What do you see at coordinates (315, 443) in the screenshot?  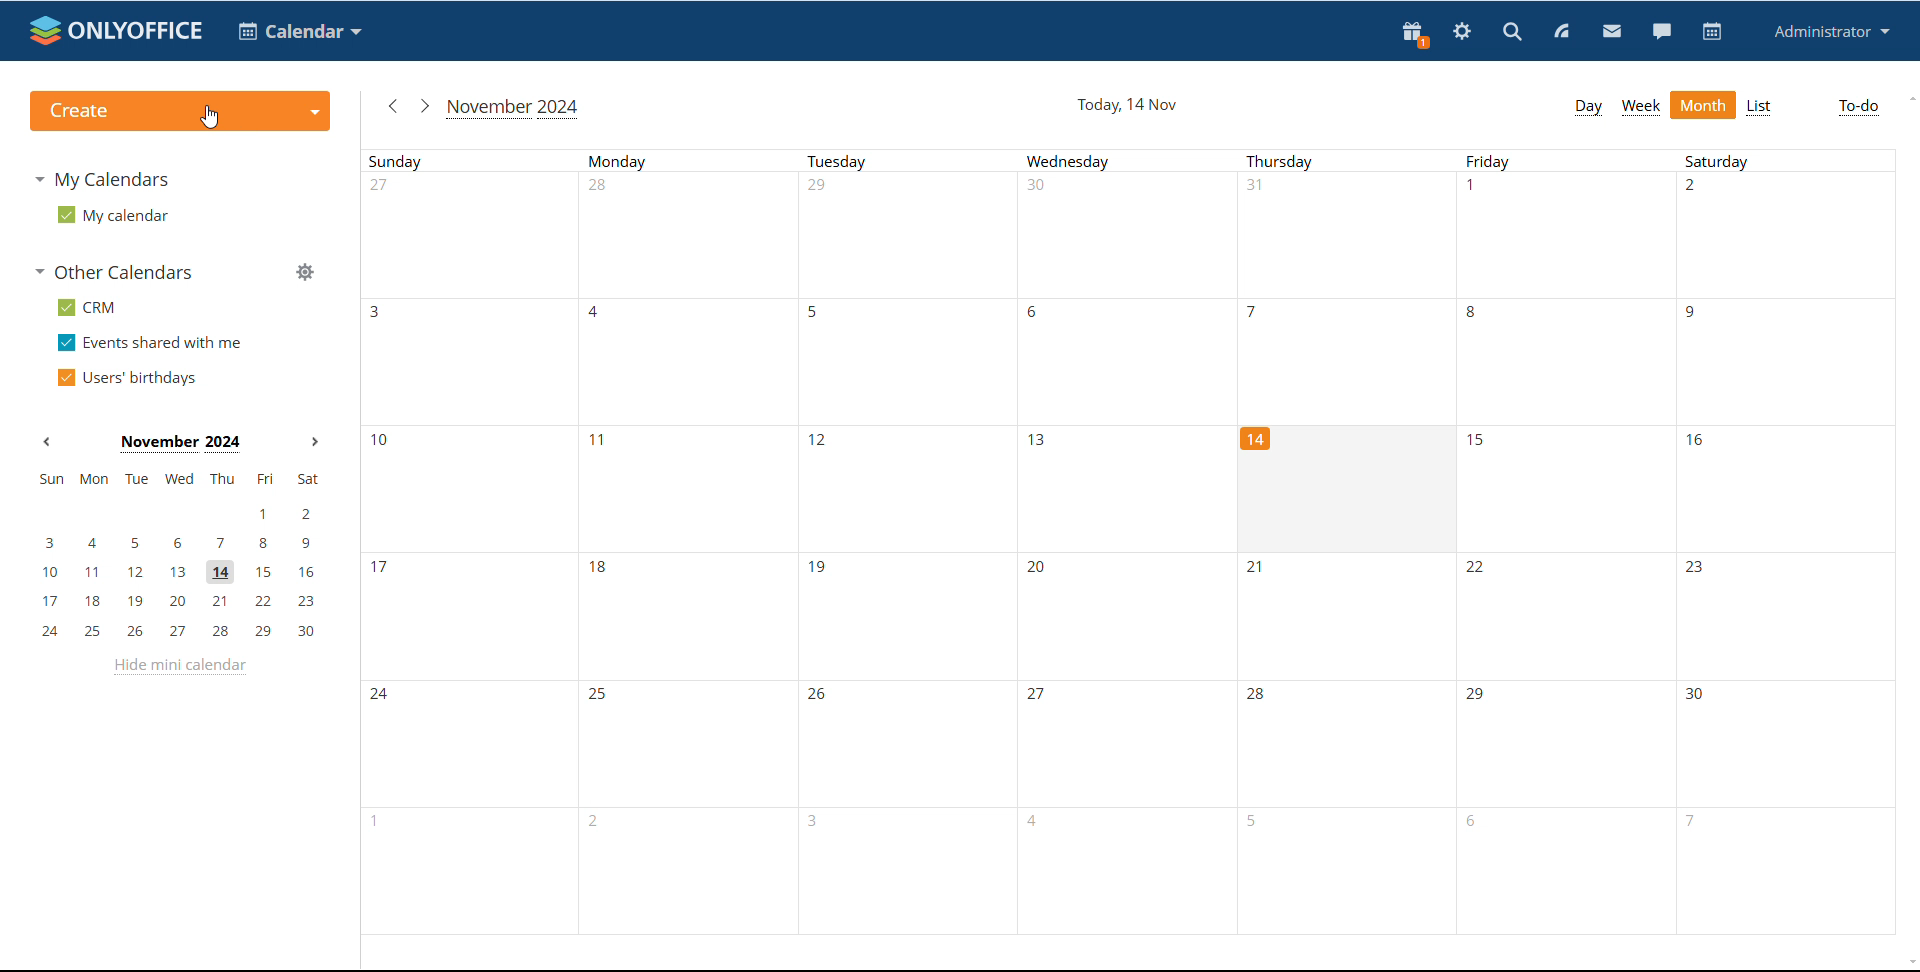 I see `next month` at bounding box center [315, 443].